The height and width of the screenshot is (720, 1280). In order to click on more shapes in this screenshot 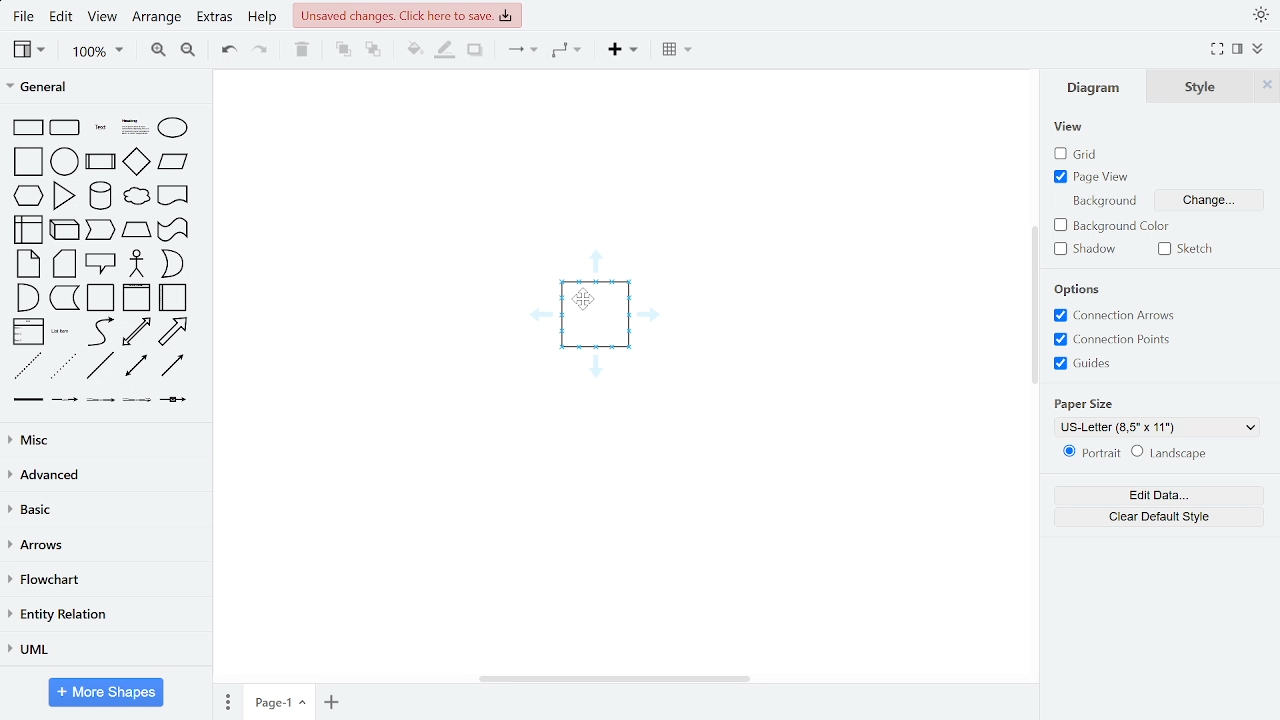, I will do `click(106, 692)`.